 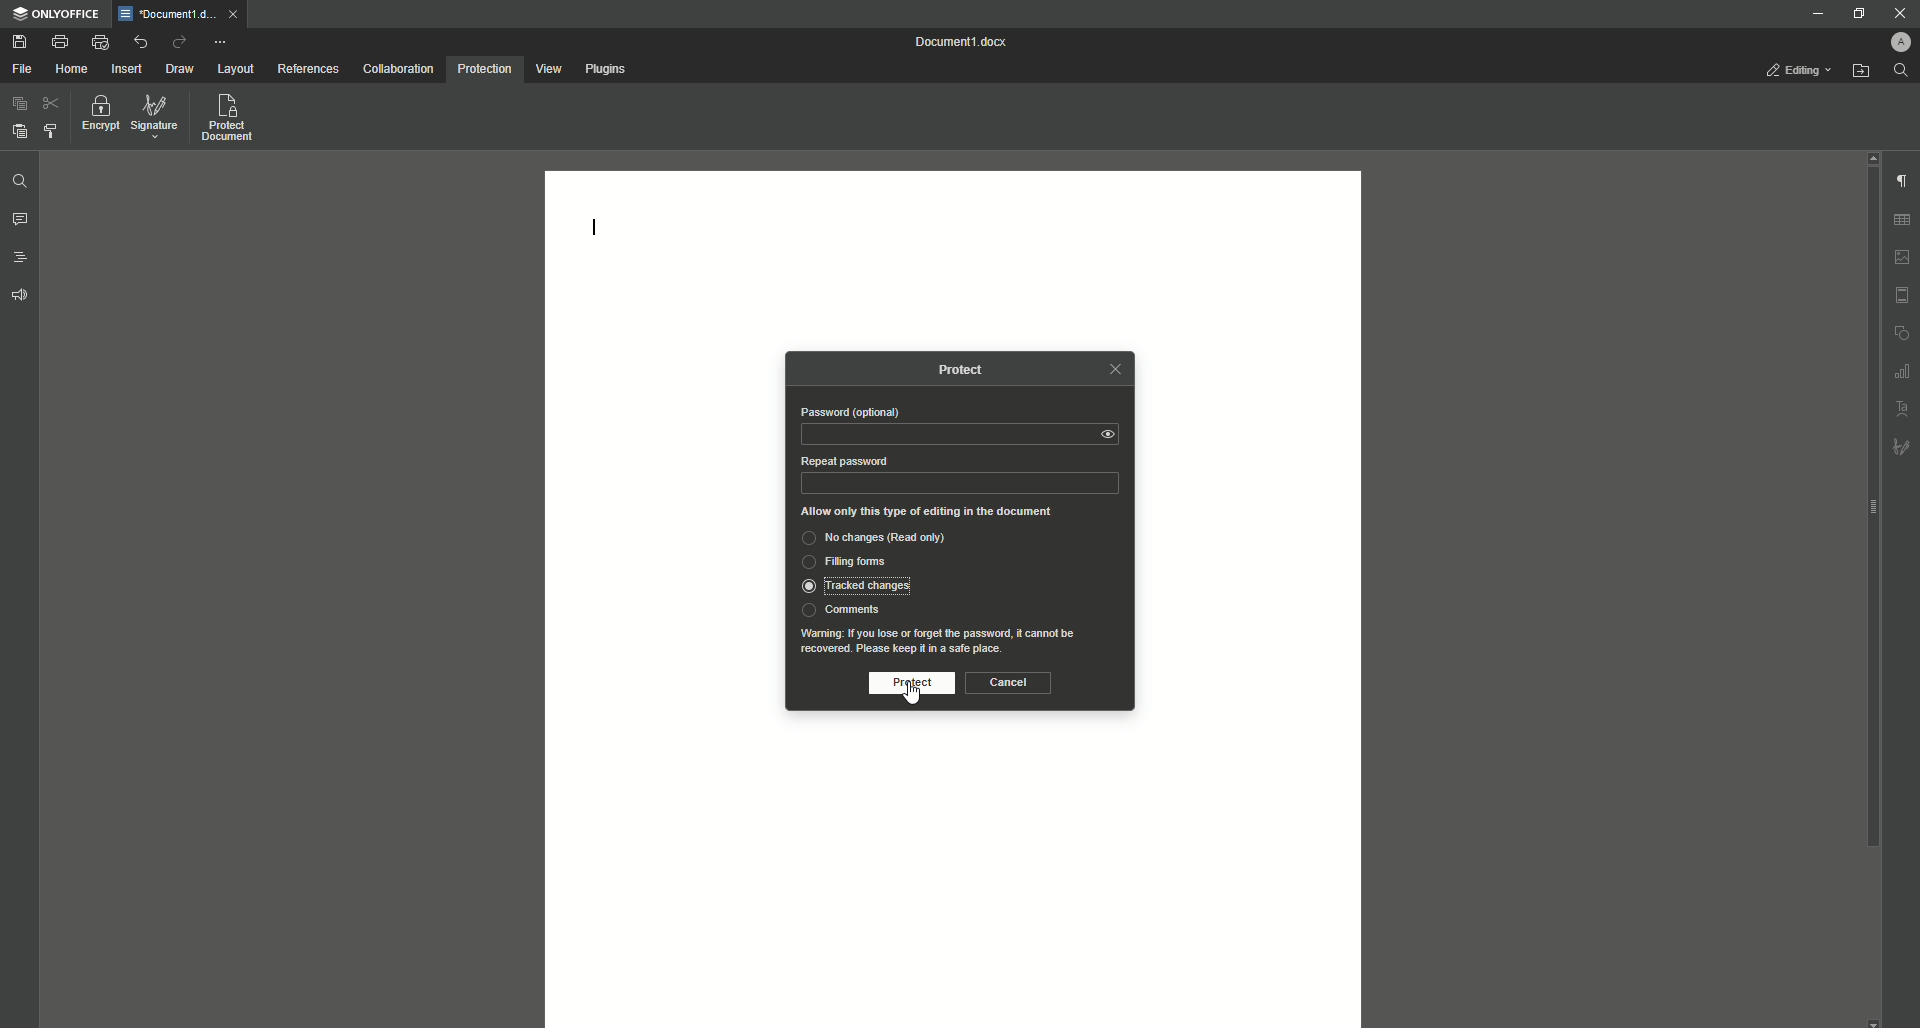 What do you see at coordinates (17, 107) in the screenshot?
I see `Paste` at bounding box center [17, 107].